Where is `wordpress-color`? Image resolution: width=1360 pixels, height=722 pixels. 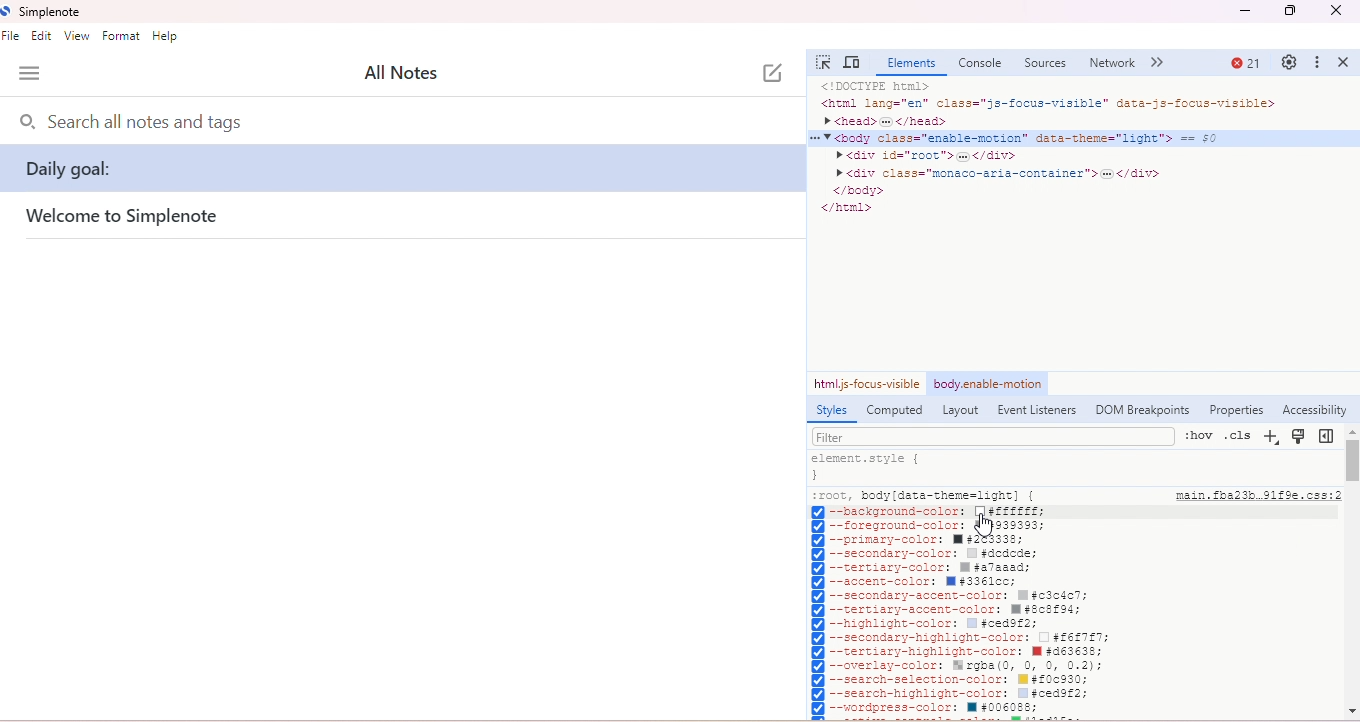 wordpress-color is located at coordinates (937, 708).